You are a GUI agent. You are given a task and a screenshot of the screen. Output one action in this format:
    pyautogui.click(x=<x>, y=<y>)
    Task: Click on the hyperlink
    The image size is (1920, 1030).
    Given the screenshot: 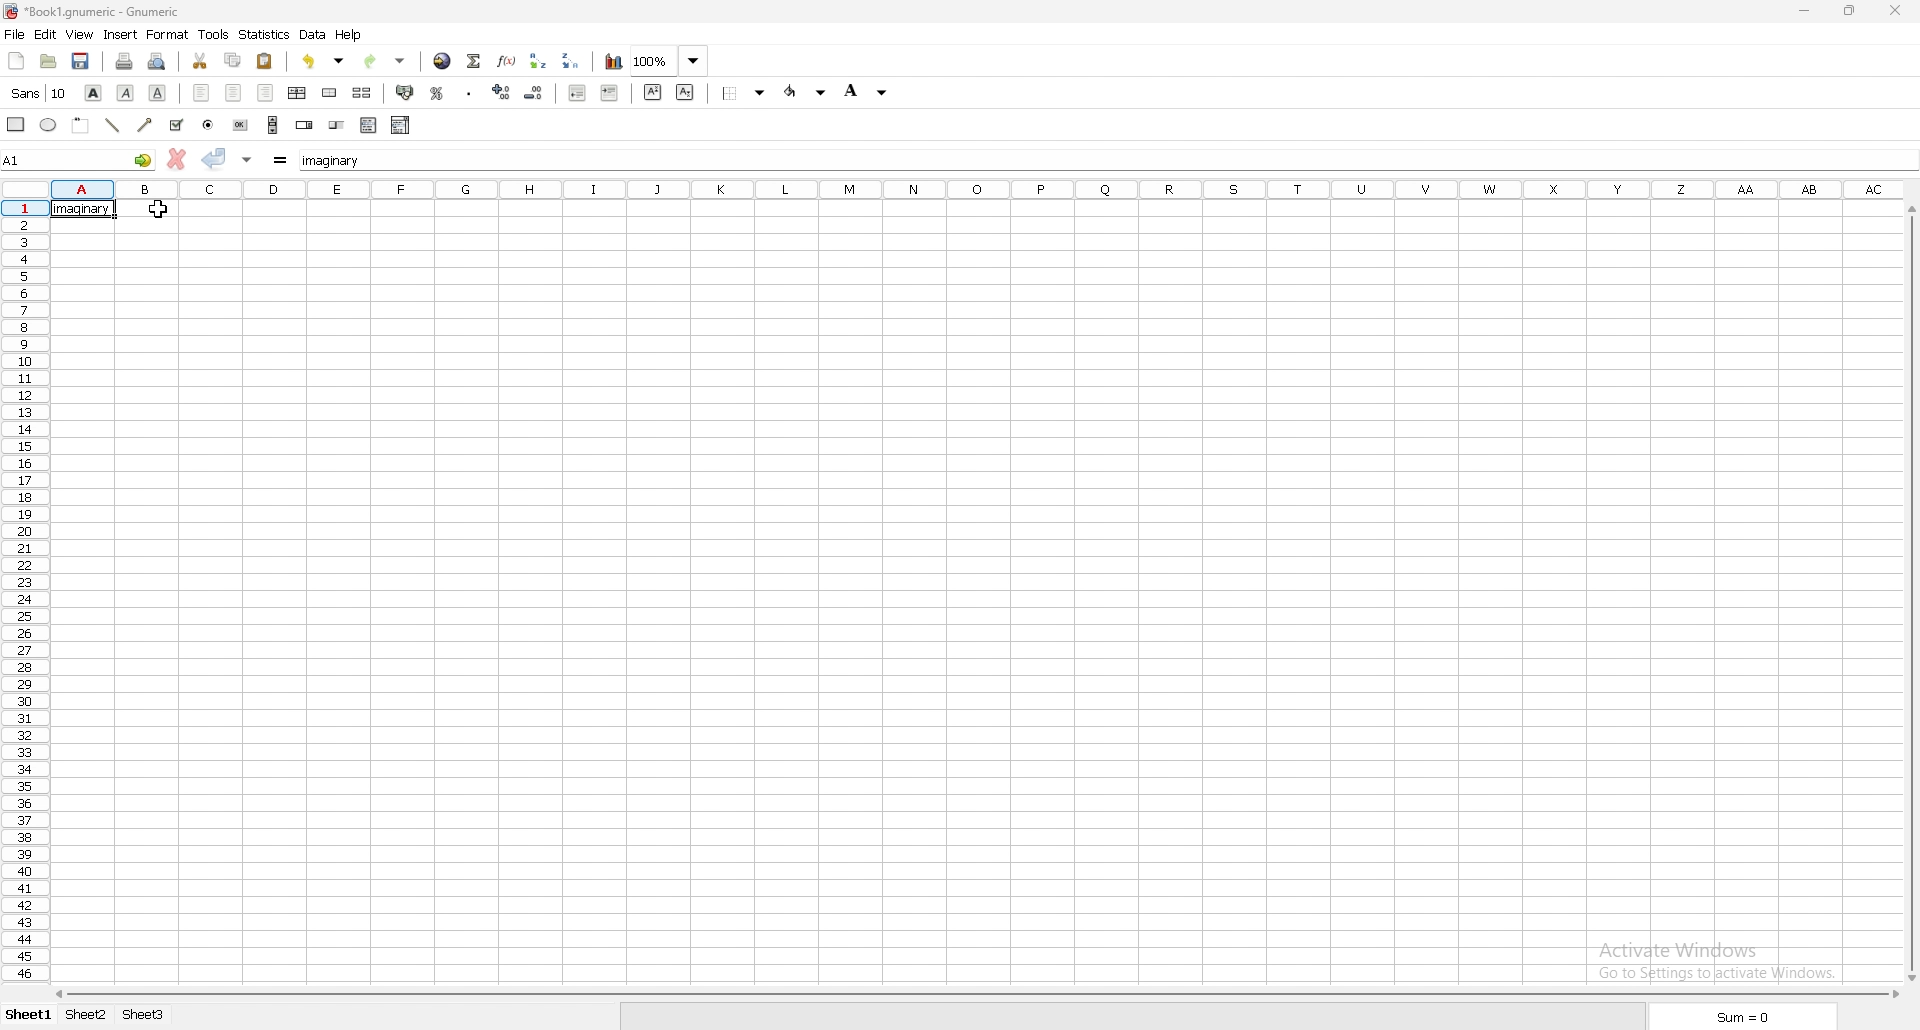 What is the action you would take?
    pyautogui.click(x=443, y=61)
    